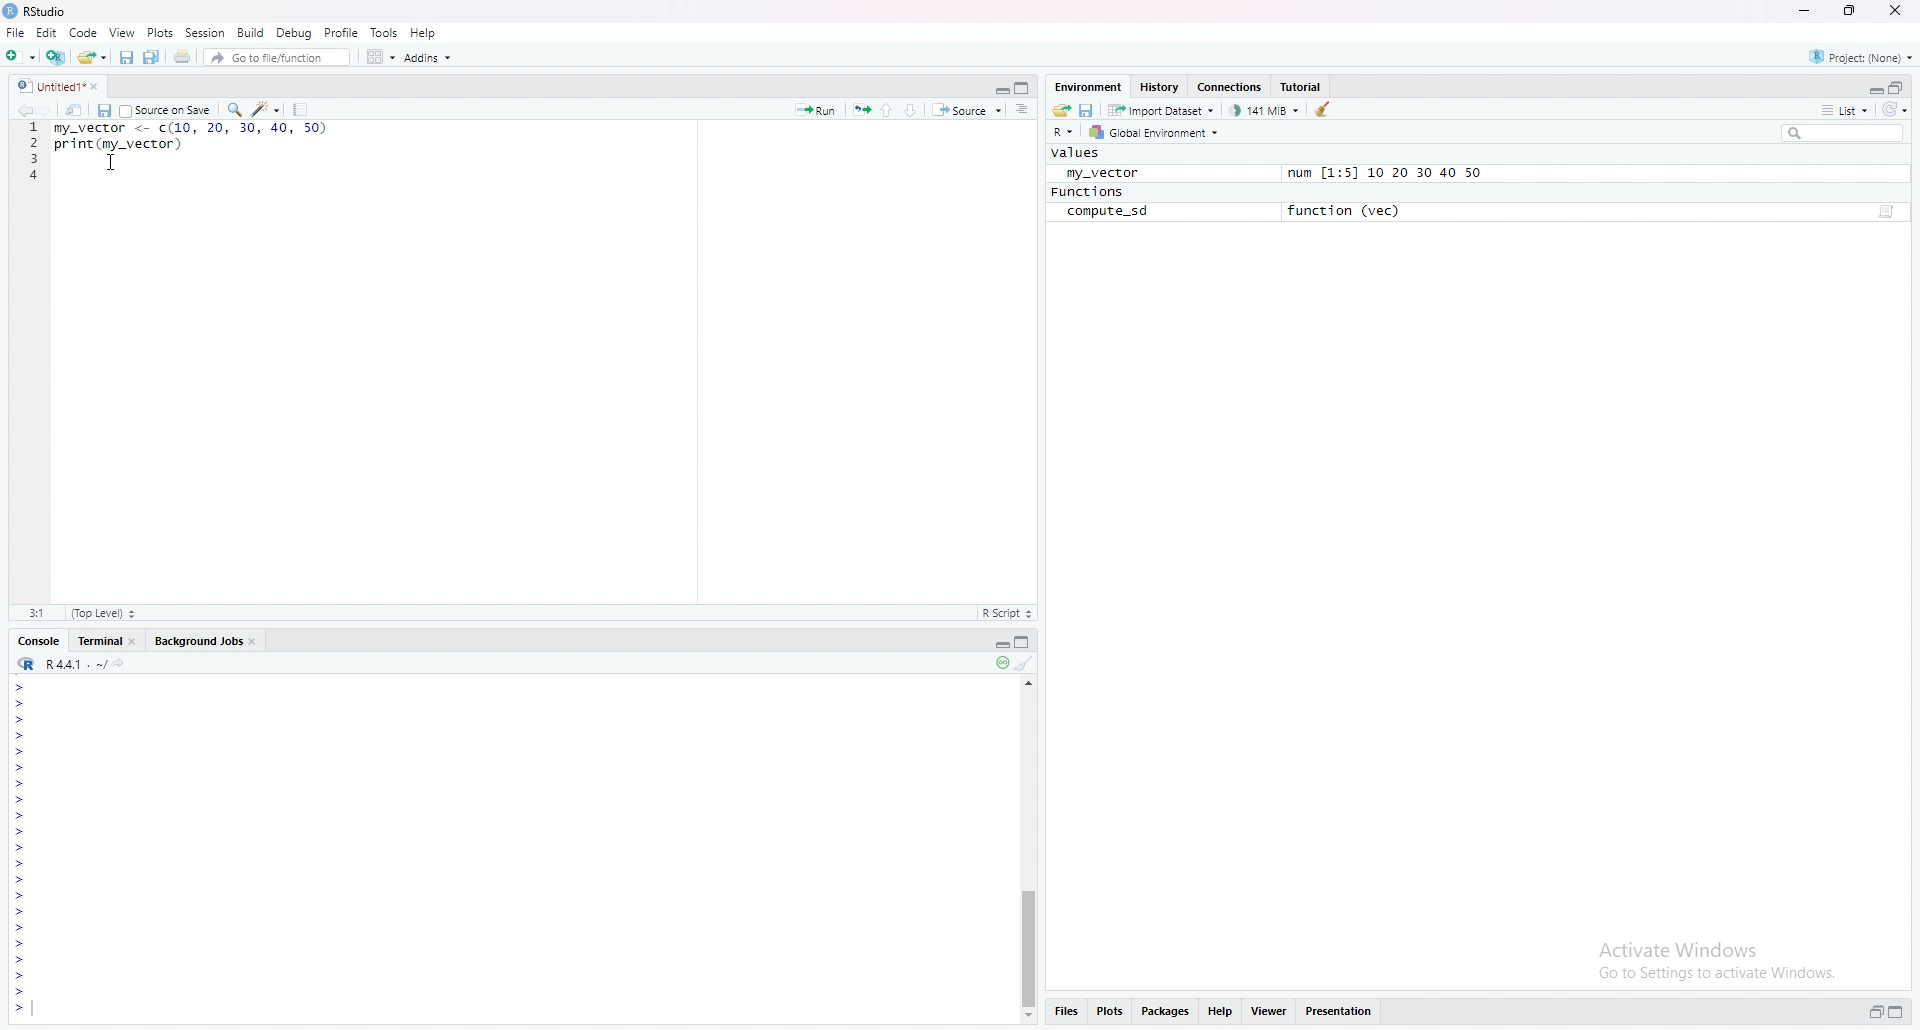 The image size is (1920, 1030). I want to click on Connections, so click(1230, 87).